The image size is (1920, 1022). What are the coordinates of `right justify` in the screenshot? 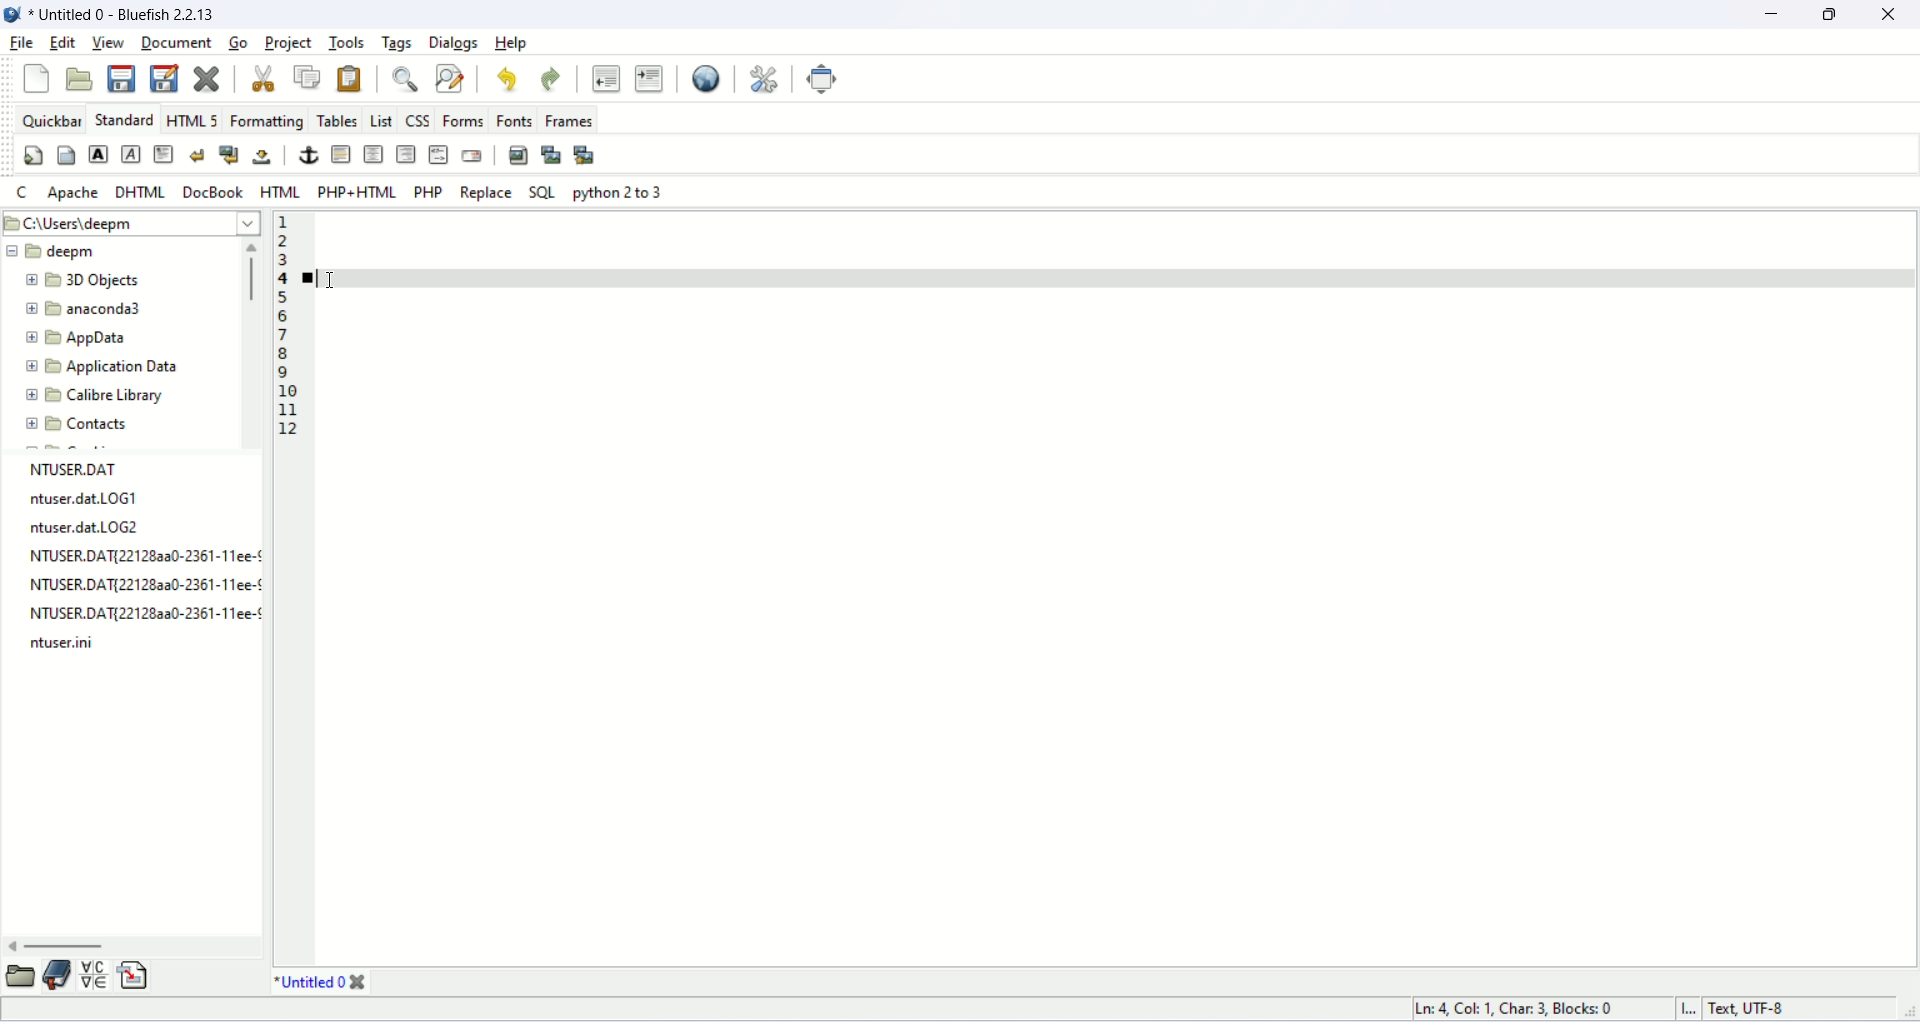 It's located at (408, 155).